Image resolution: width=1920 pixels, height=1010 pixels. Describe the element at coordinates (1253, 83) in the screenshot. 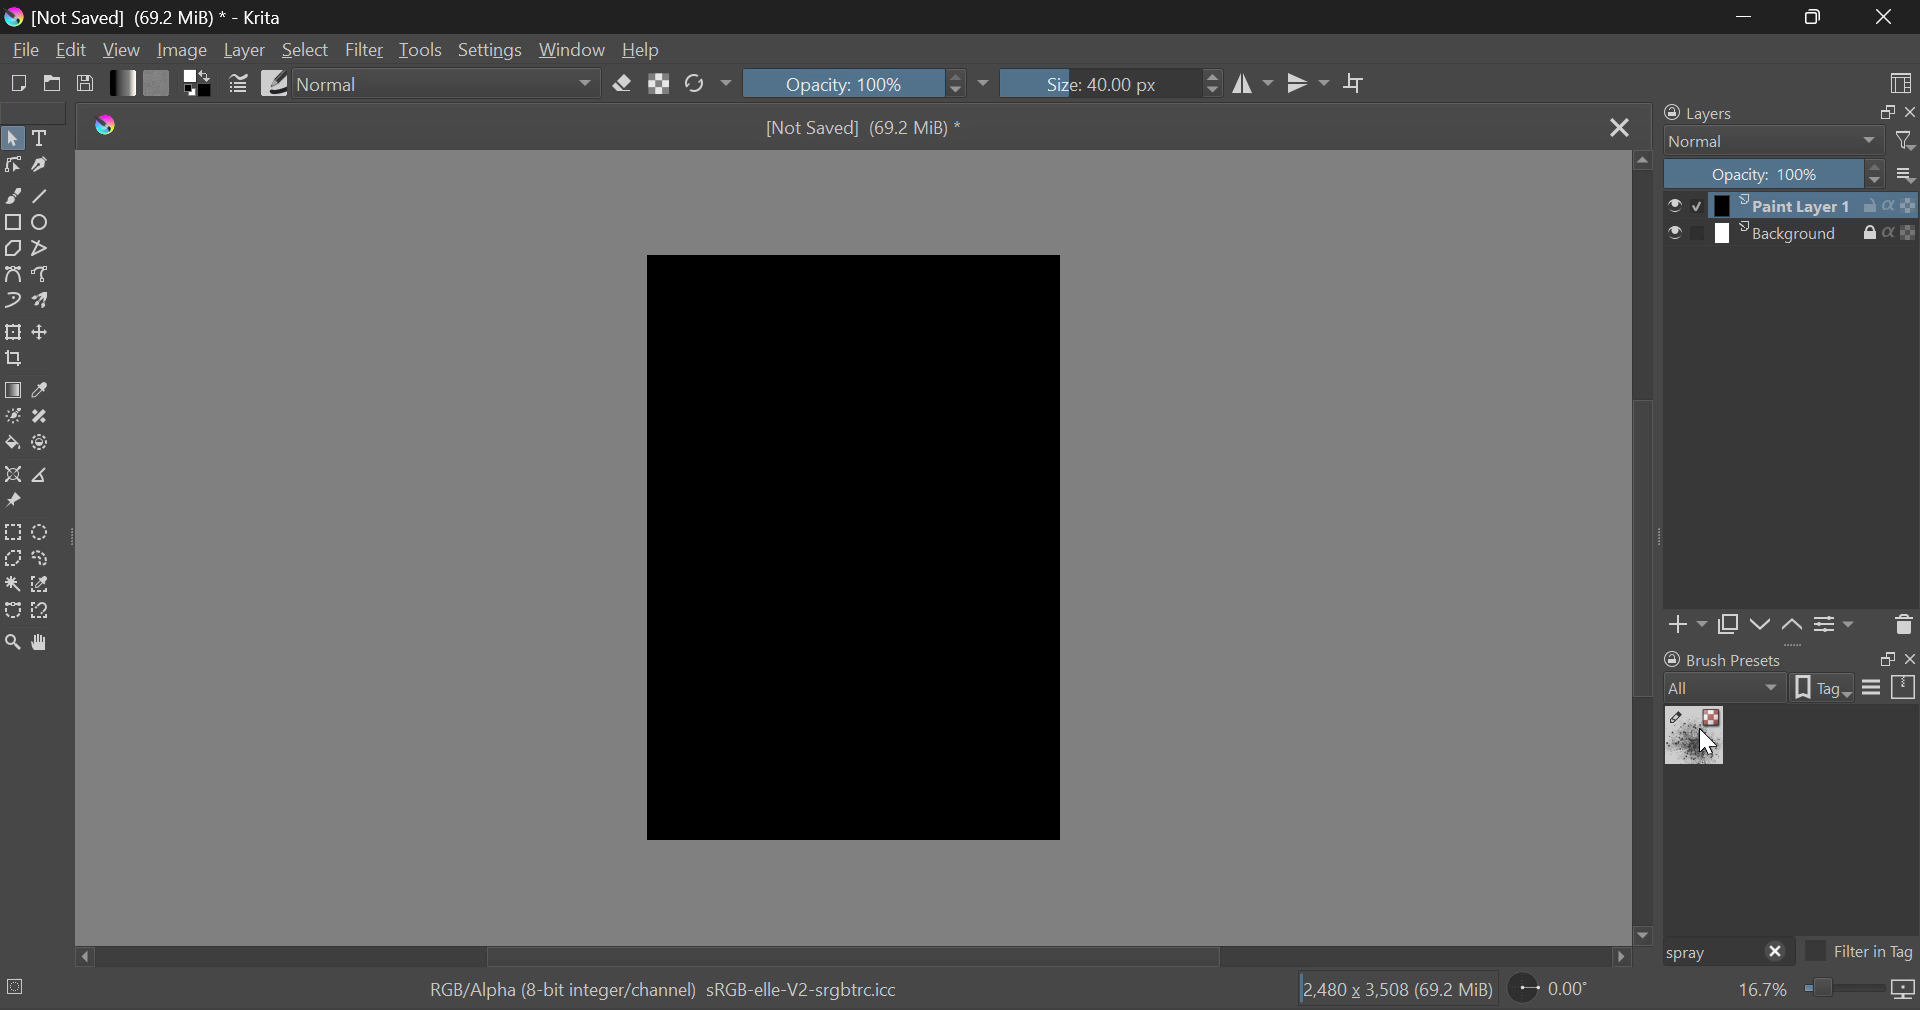

I see `Vertical Mirror Flip` at that location.